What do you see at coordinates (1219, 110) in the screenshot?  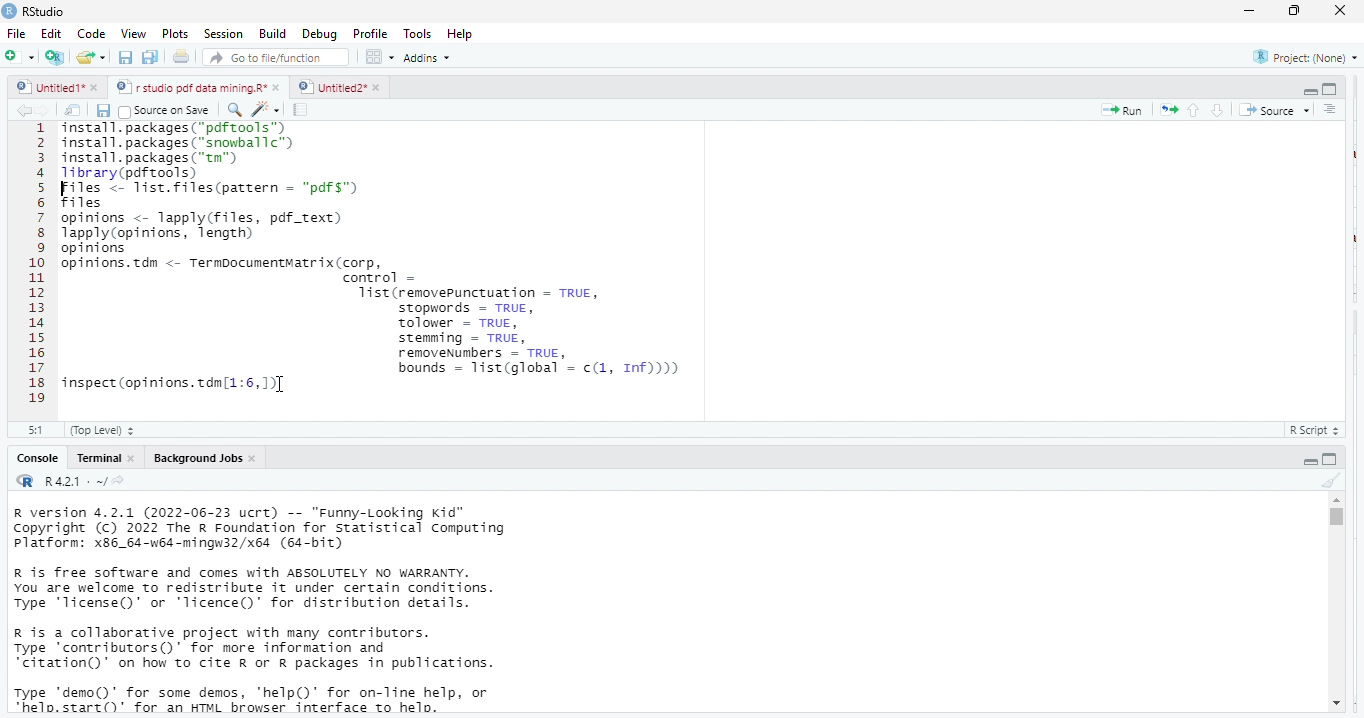 I see `go to next section/chunk` at bounding box center [1219, 110].